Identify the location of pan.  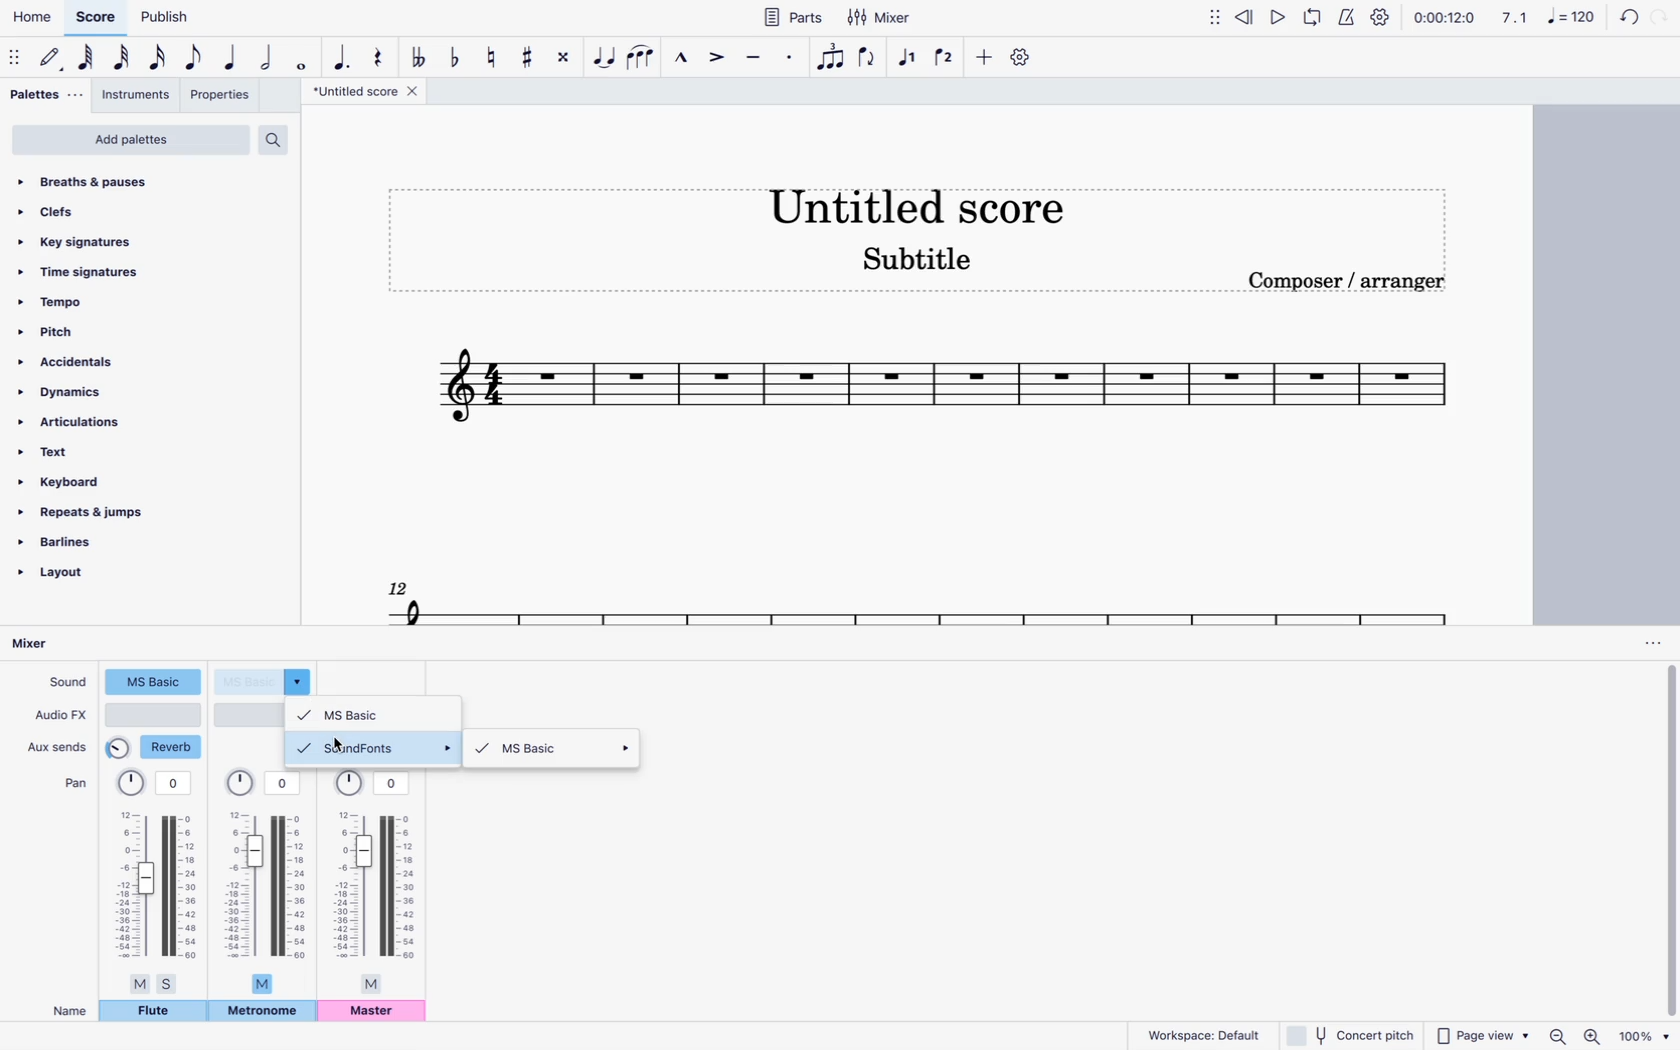
(157, 881).